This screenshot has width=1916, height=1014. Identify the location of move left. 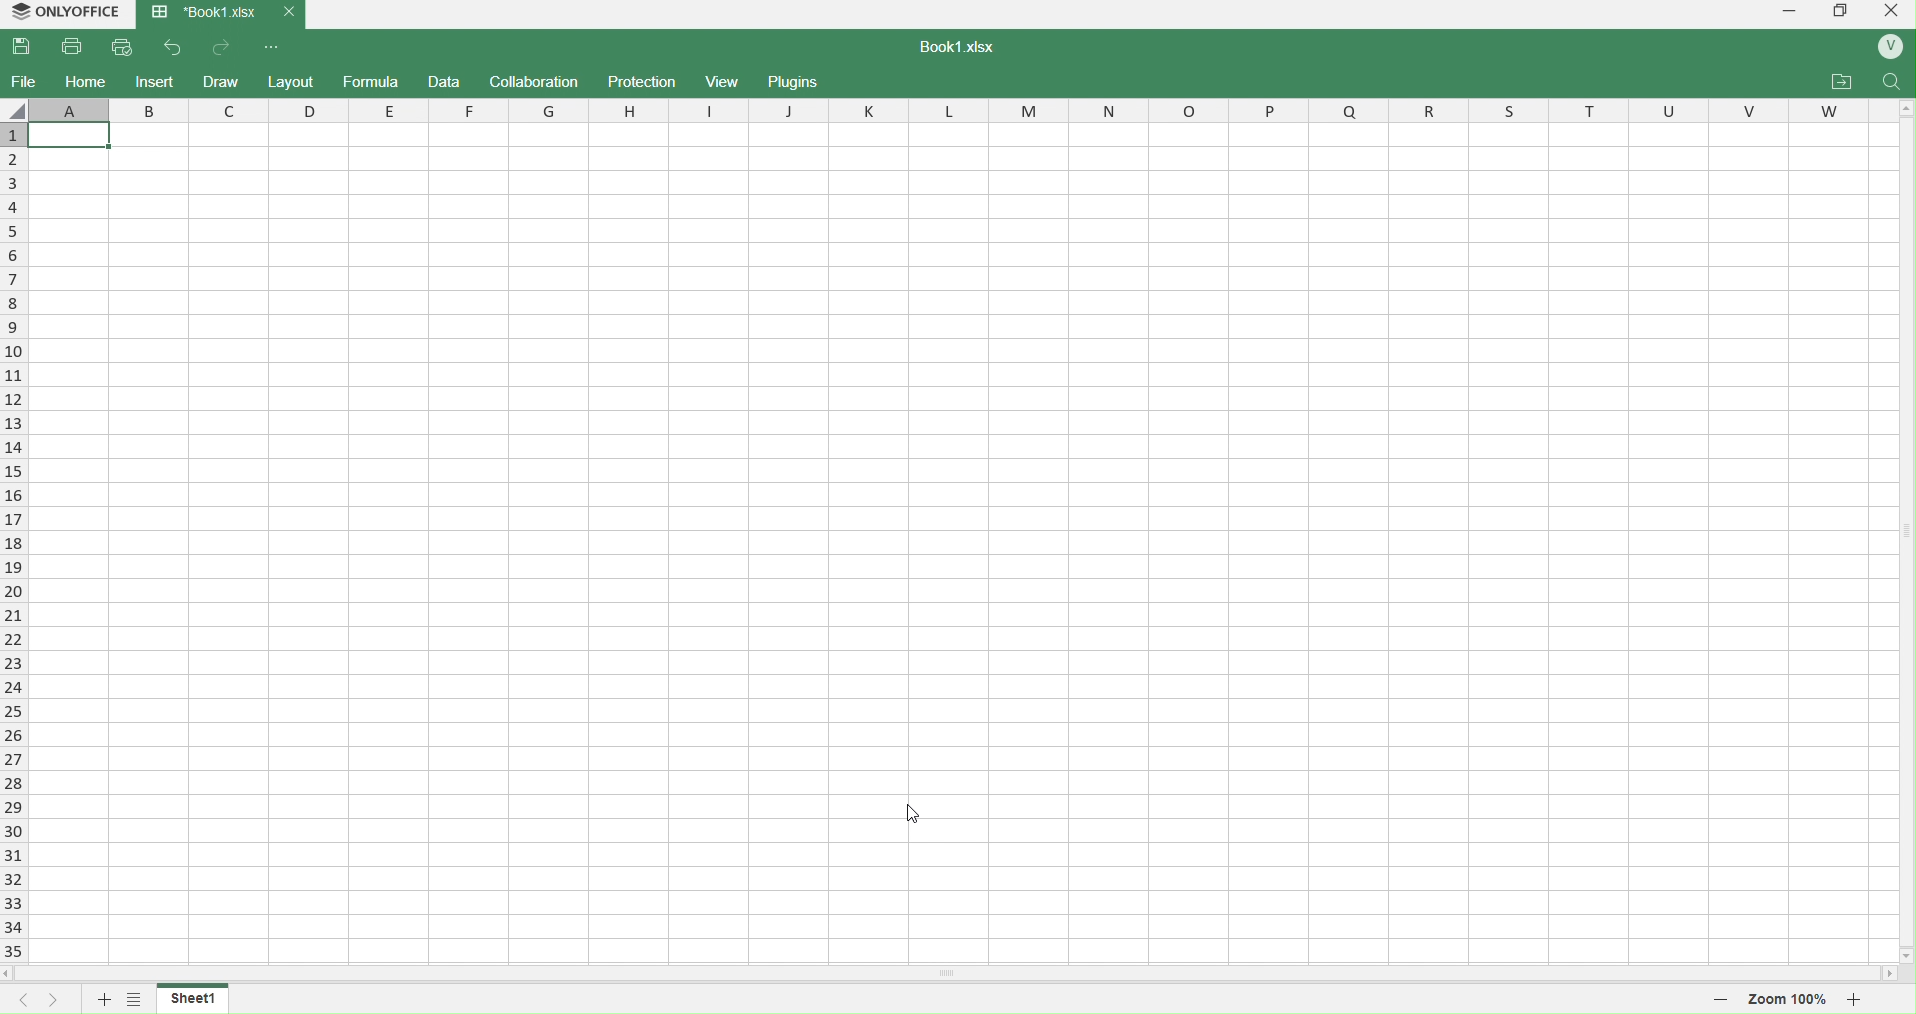
(12, 974).